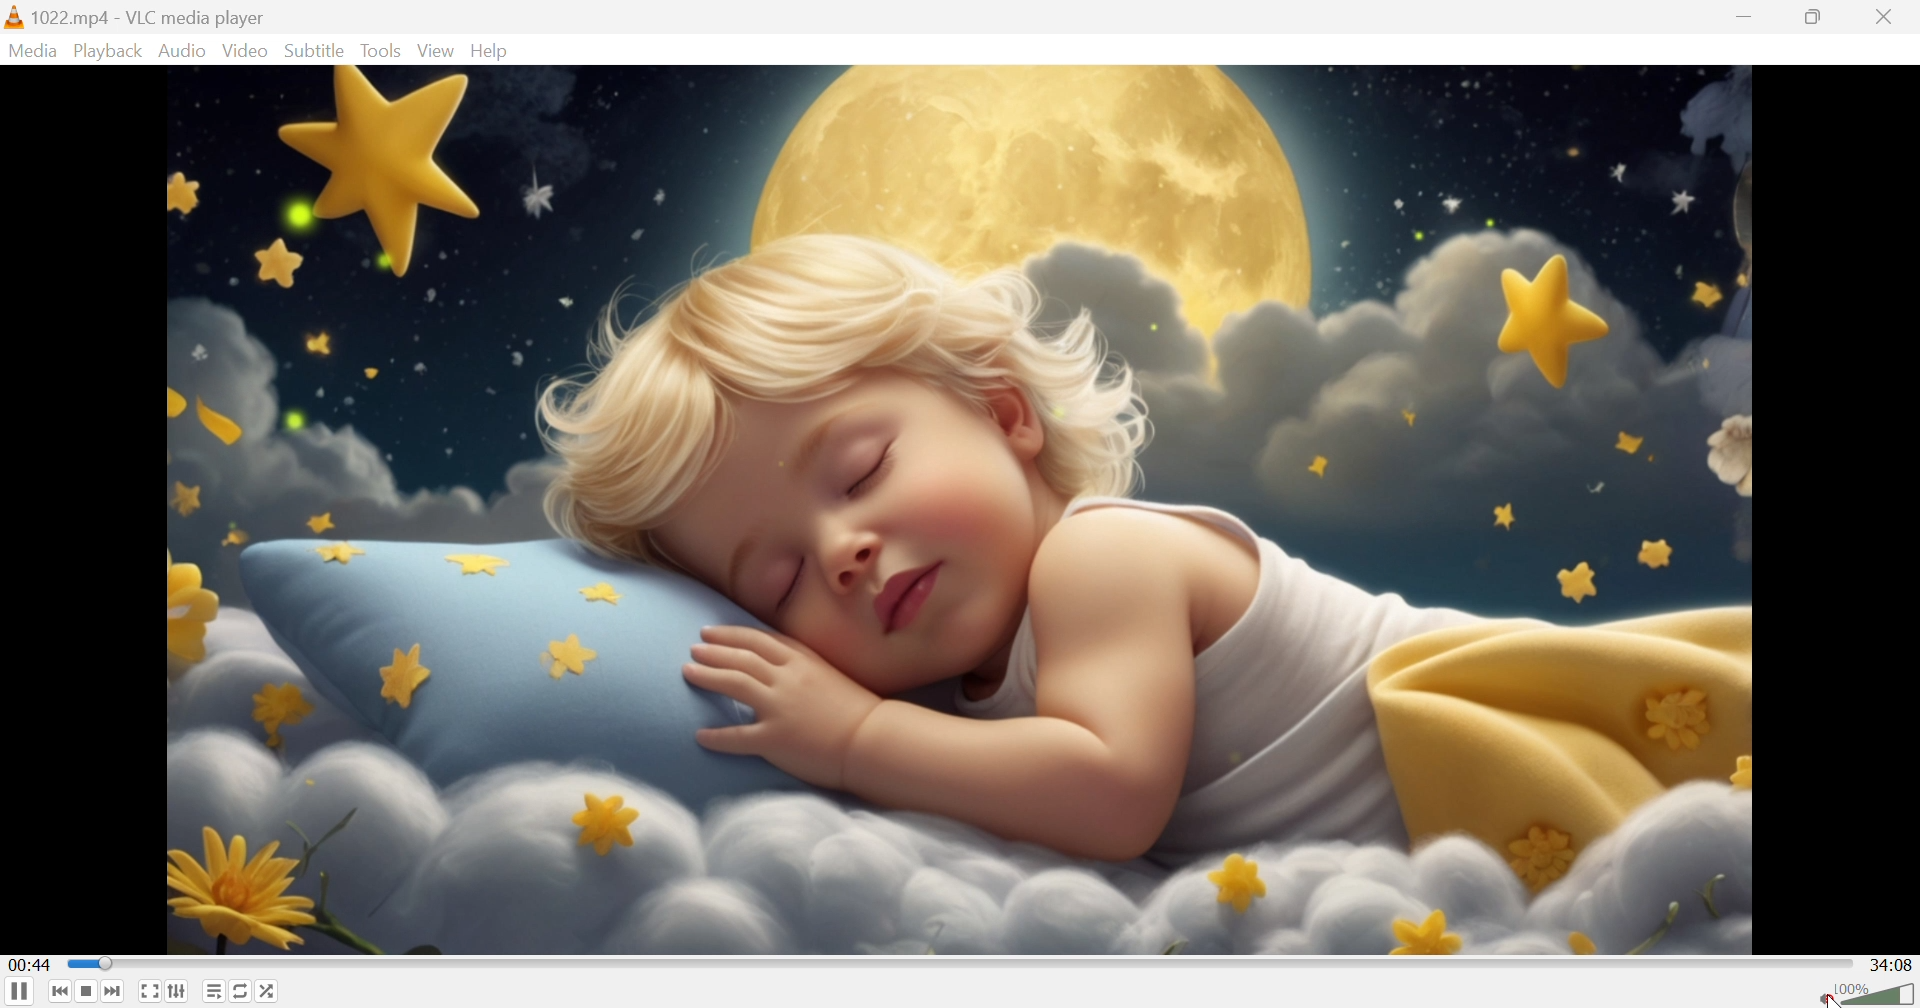 The image size is (1920, 1008). What do you see at coordinates (33, 49) in the screenshot?
I see `Media` at bounding box center [33, 49].